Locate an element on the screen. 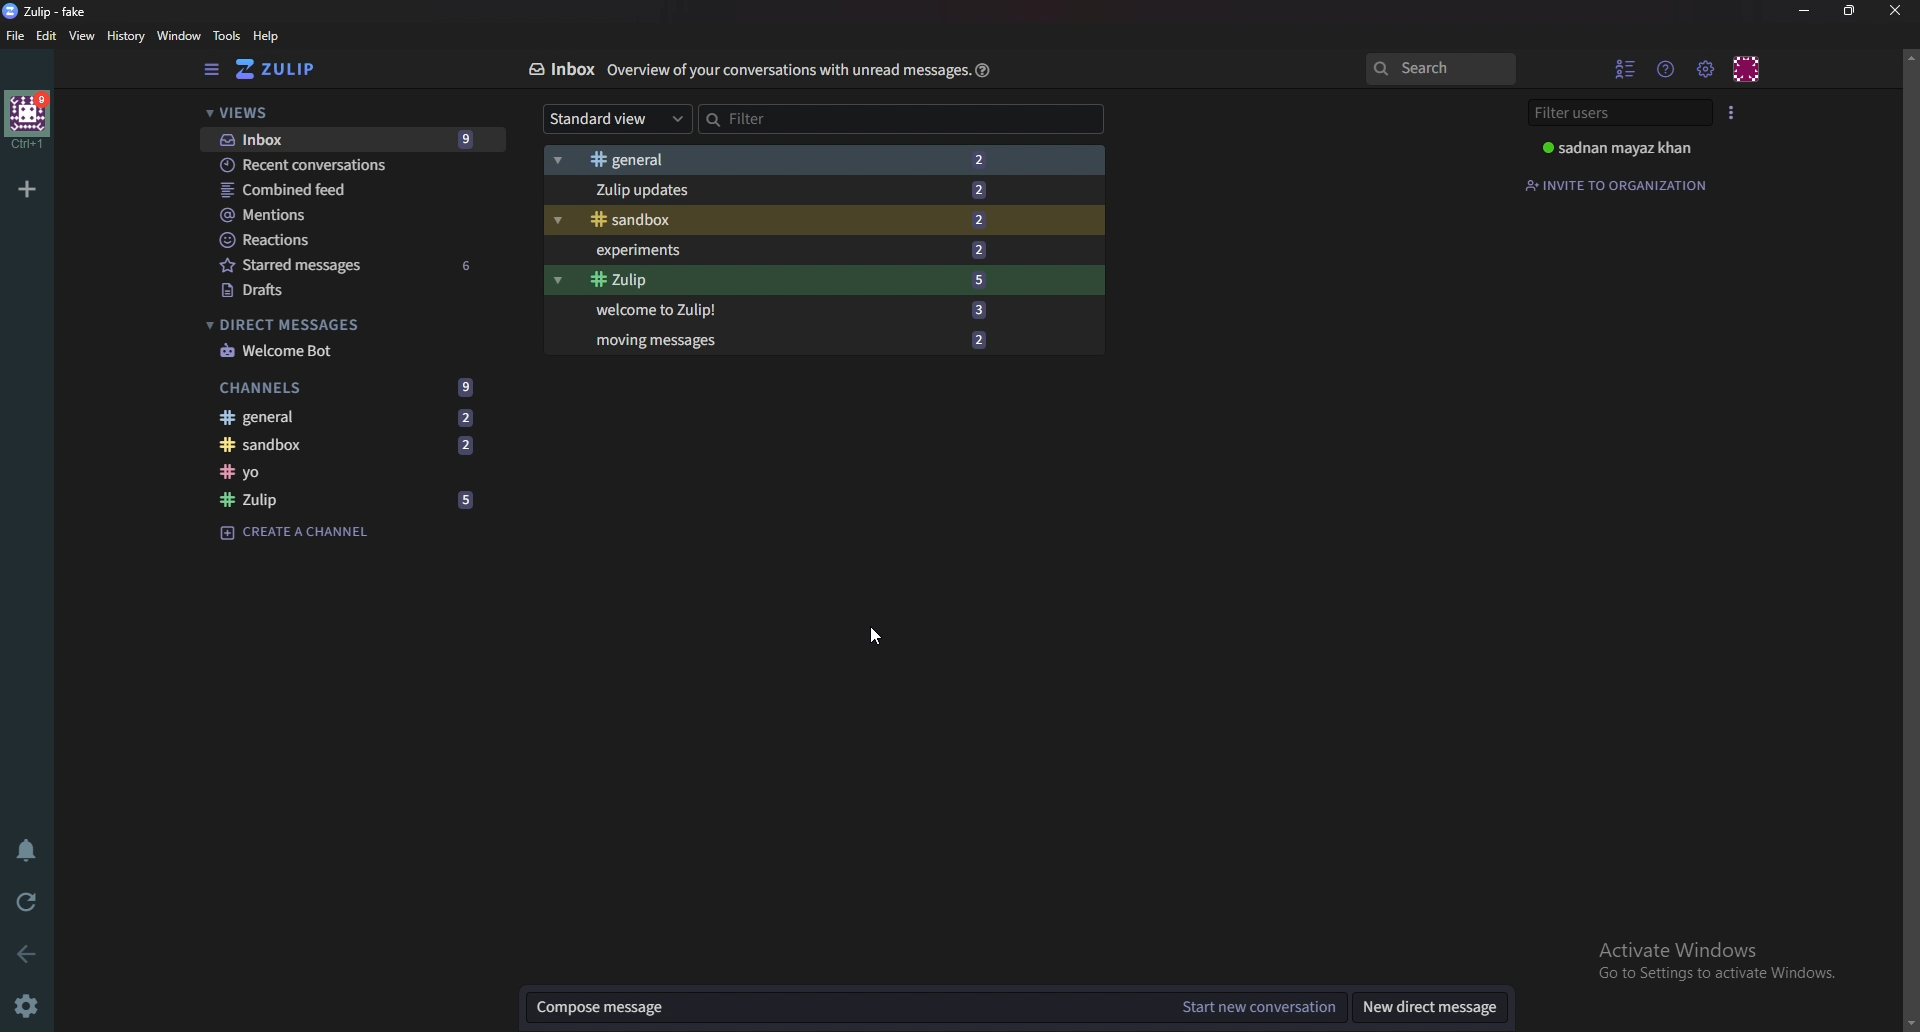 The image size is (1920, 1032). Recent conversations is located at coordinates (346, 166).